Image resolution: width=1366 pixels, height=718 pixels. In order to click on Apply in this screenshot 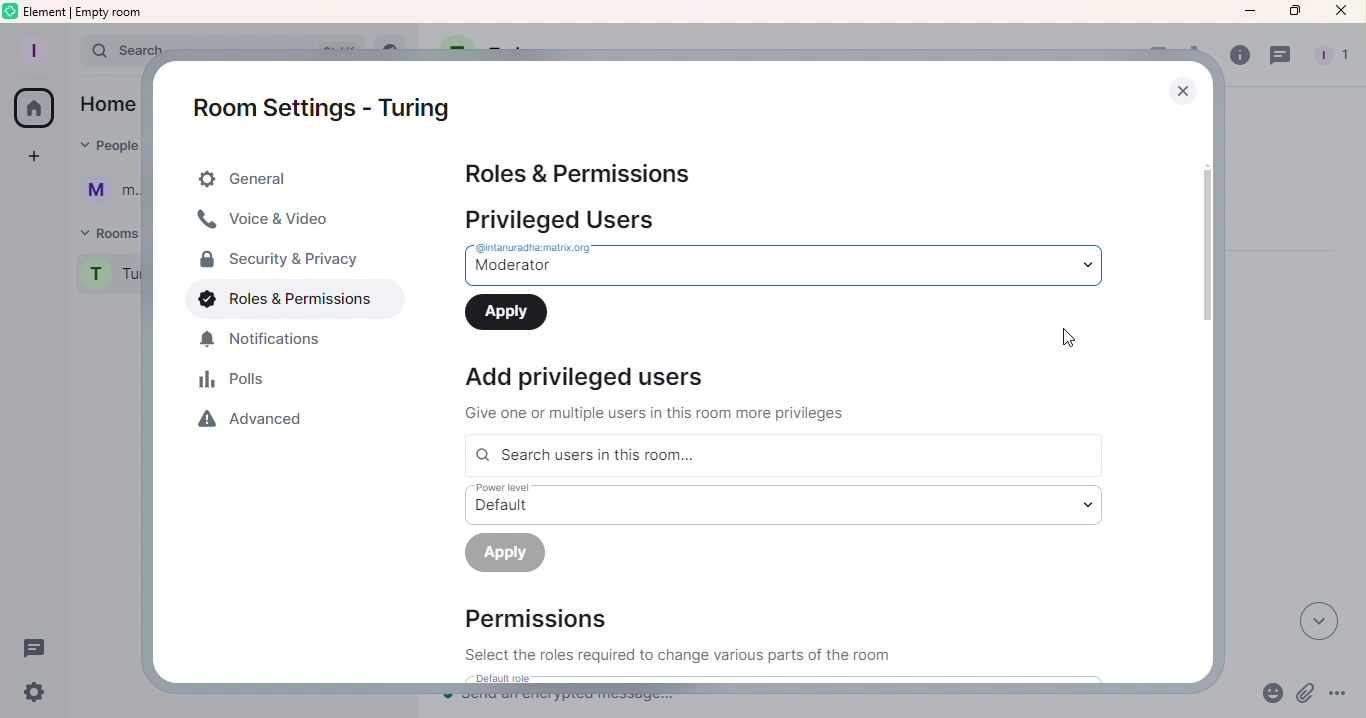, I will do `click(512, 556)`.